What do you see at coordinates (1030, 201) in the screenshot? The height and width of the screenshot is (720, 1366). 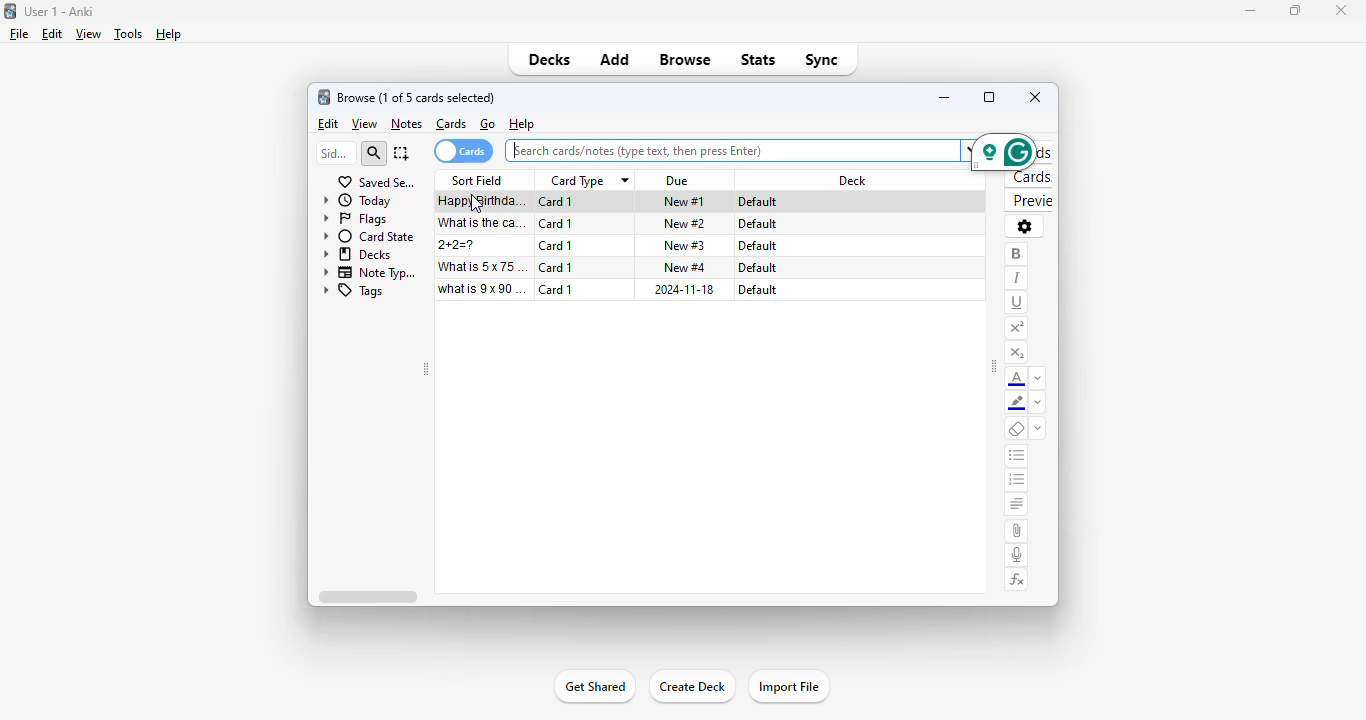 I see `preview` at bounding box center [1030, 201].